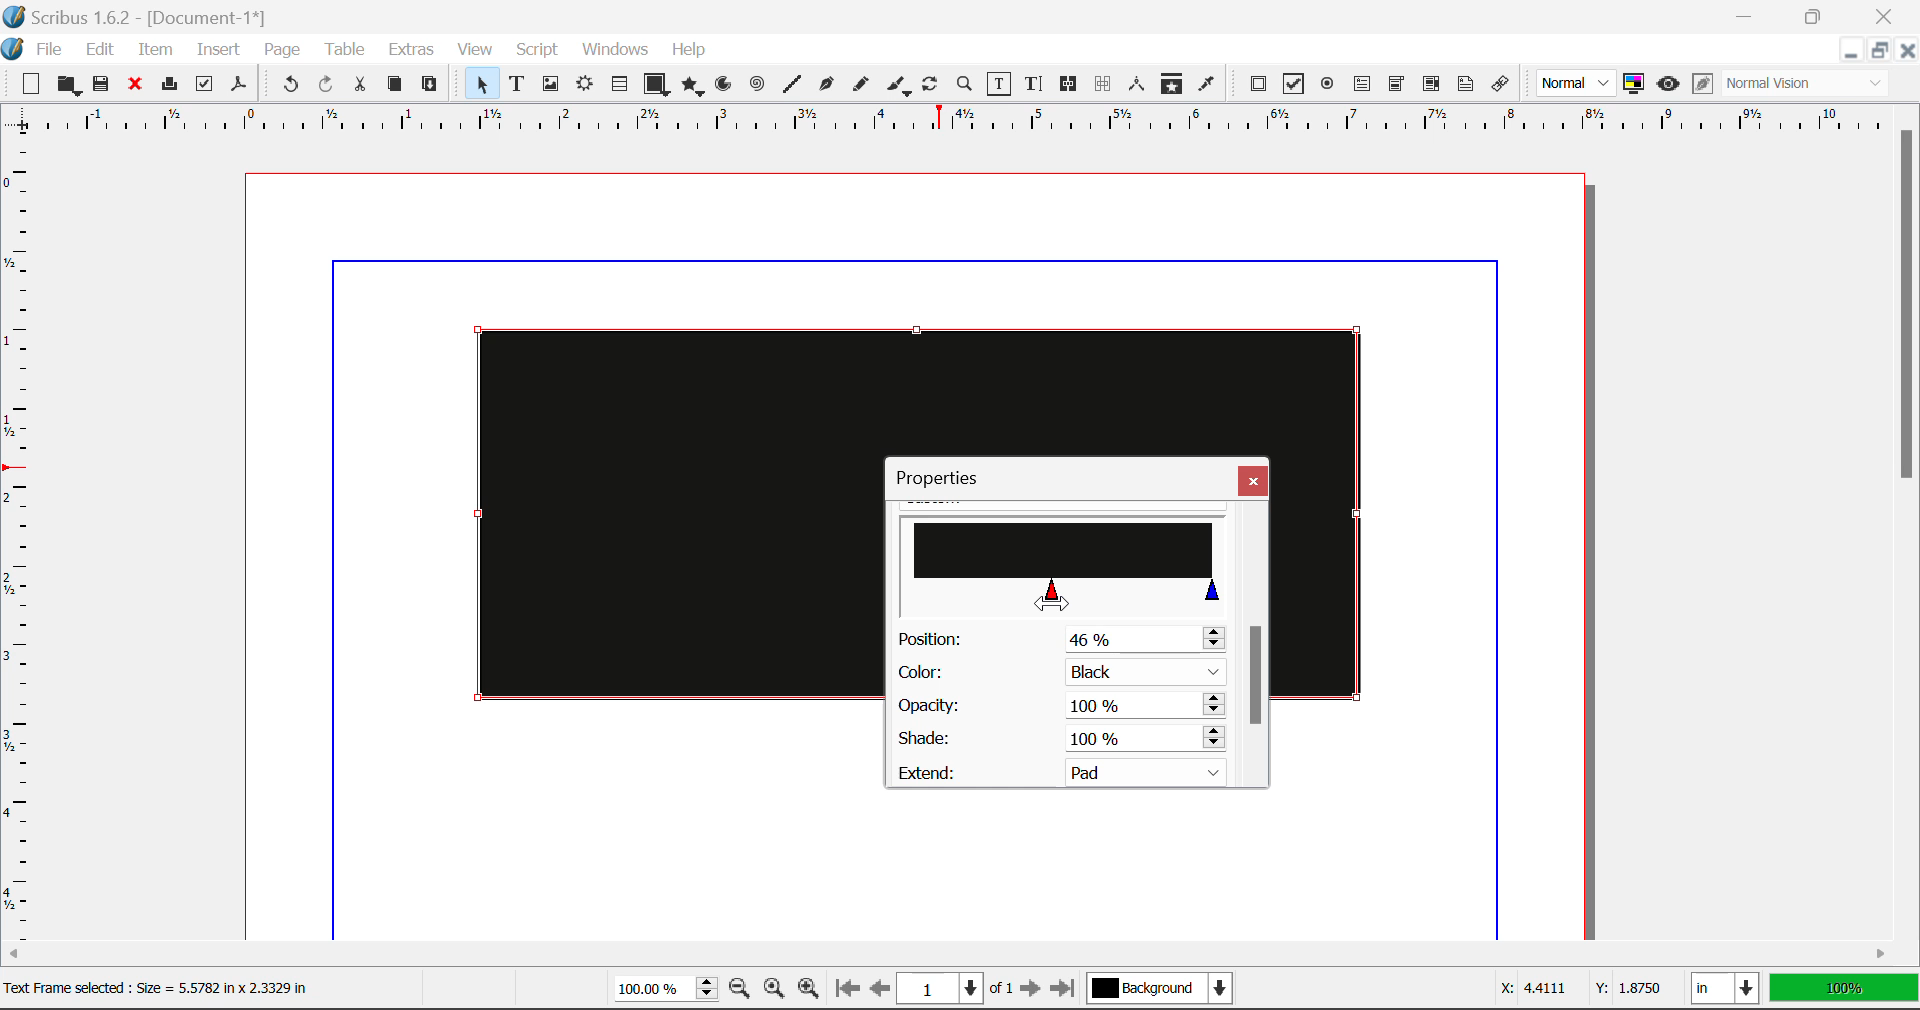 The width and height of the screenshot is (1920, 1010). Describe the element at coordinates (1255, 645) in the screenshot. I see `Scroll Bar` at that location.